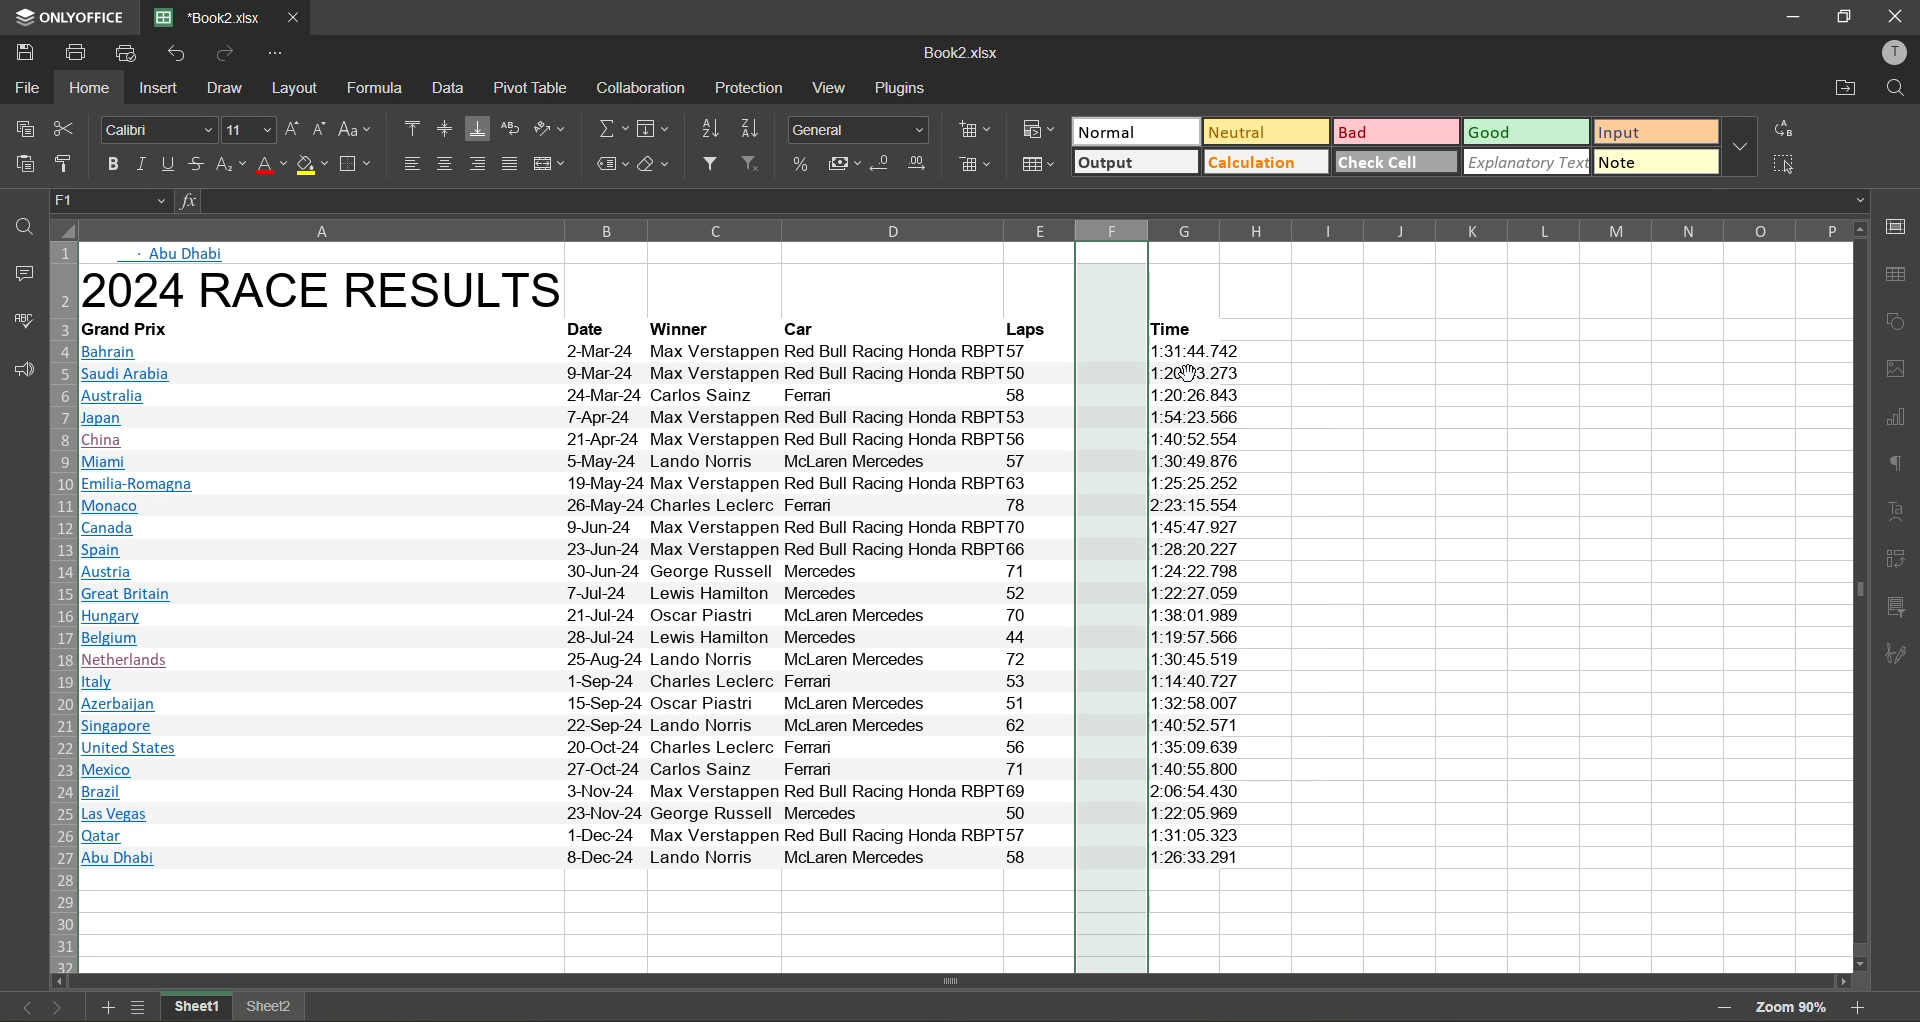  Describe the element at coordinates (596, 329) in the screenshot. I see `Date` at that location.